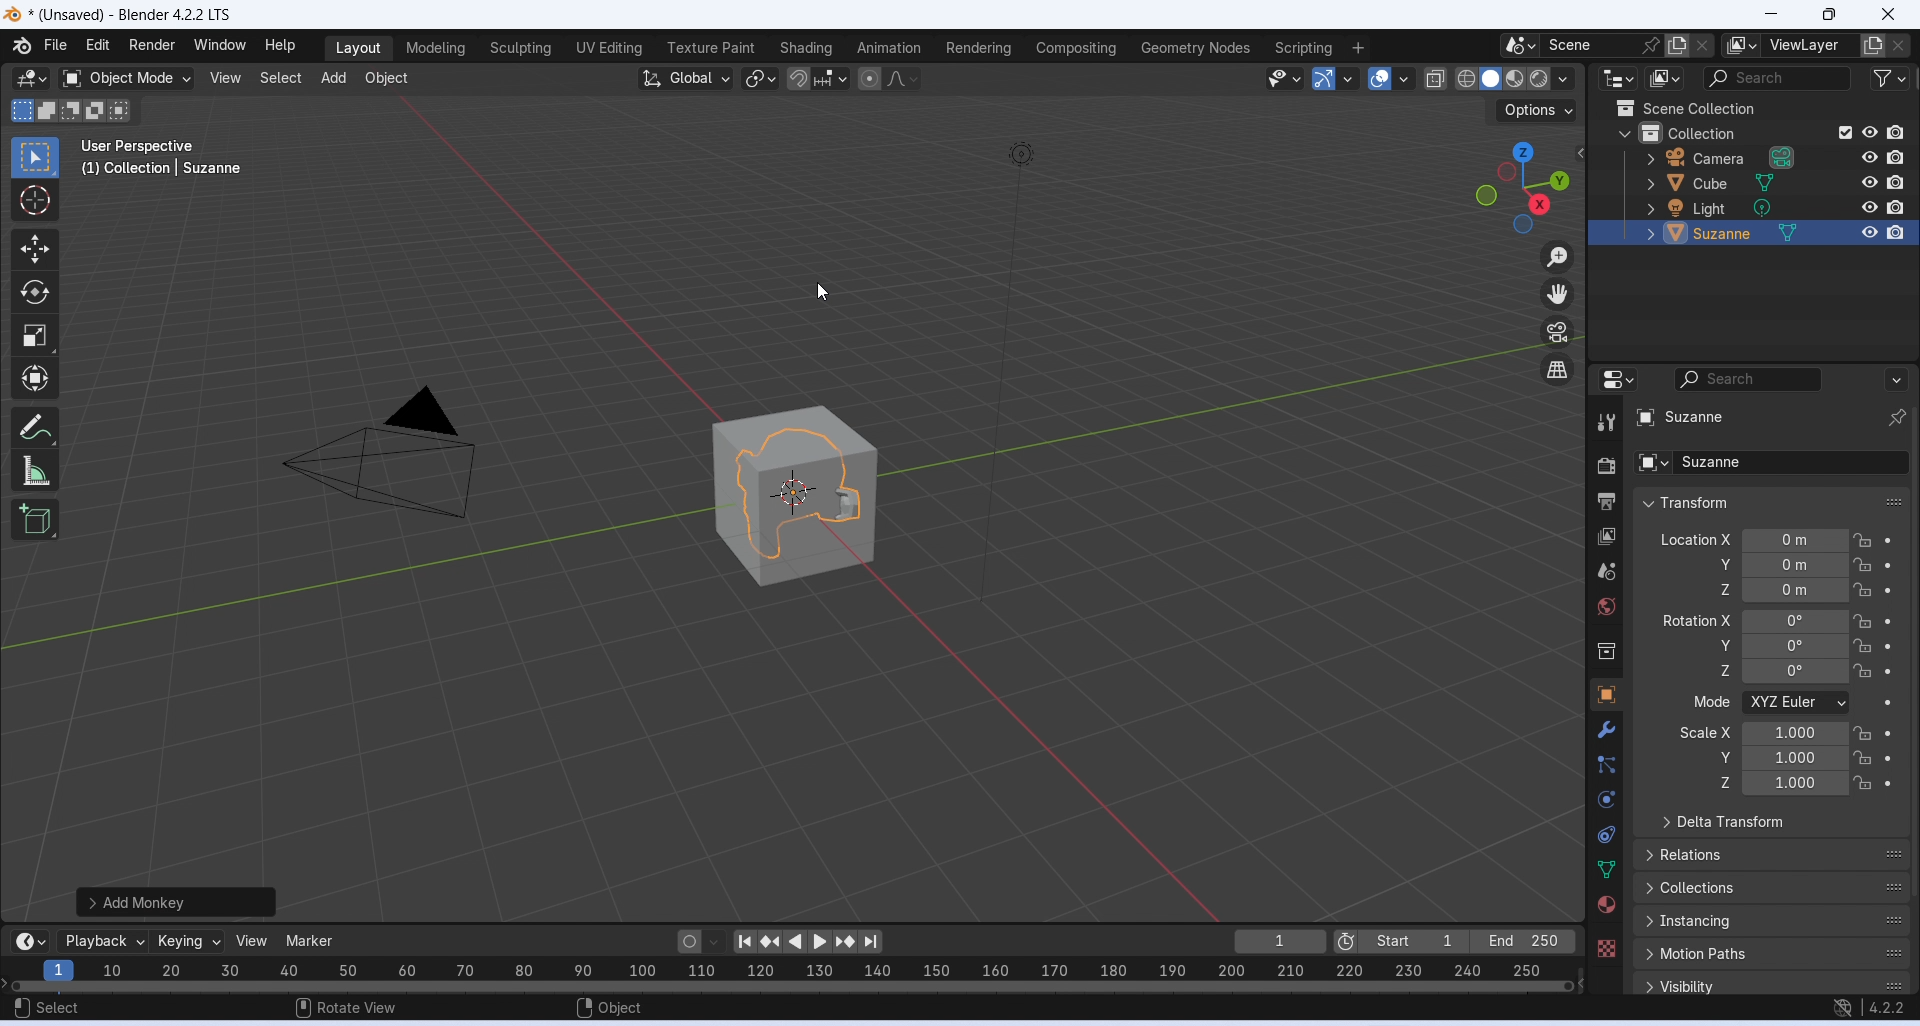 This screenshot has height=1026, width=1920. I want to click on jump to keyframe, so click(772, 945).